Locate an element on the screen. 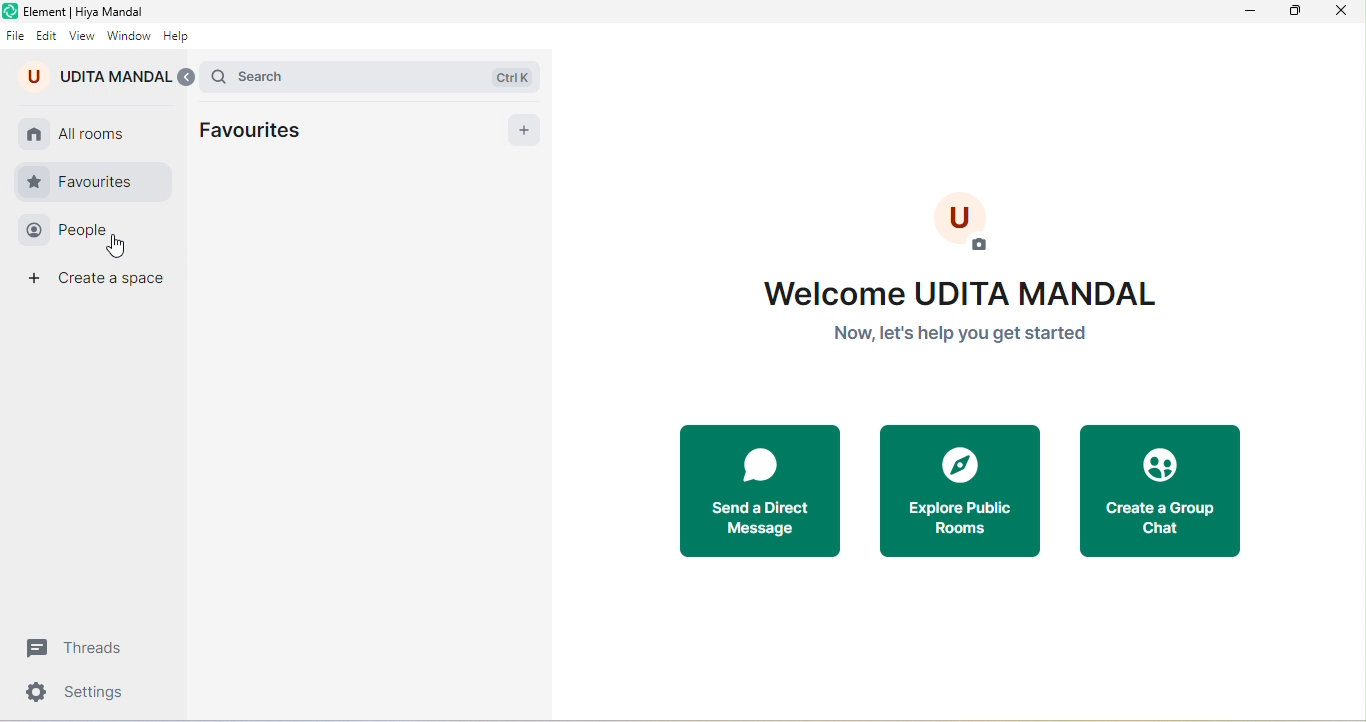 This screenshot has height=722, width=1366. home is located at coordinates (35, 135).